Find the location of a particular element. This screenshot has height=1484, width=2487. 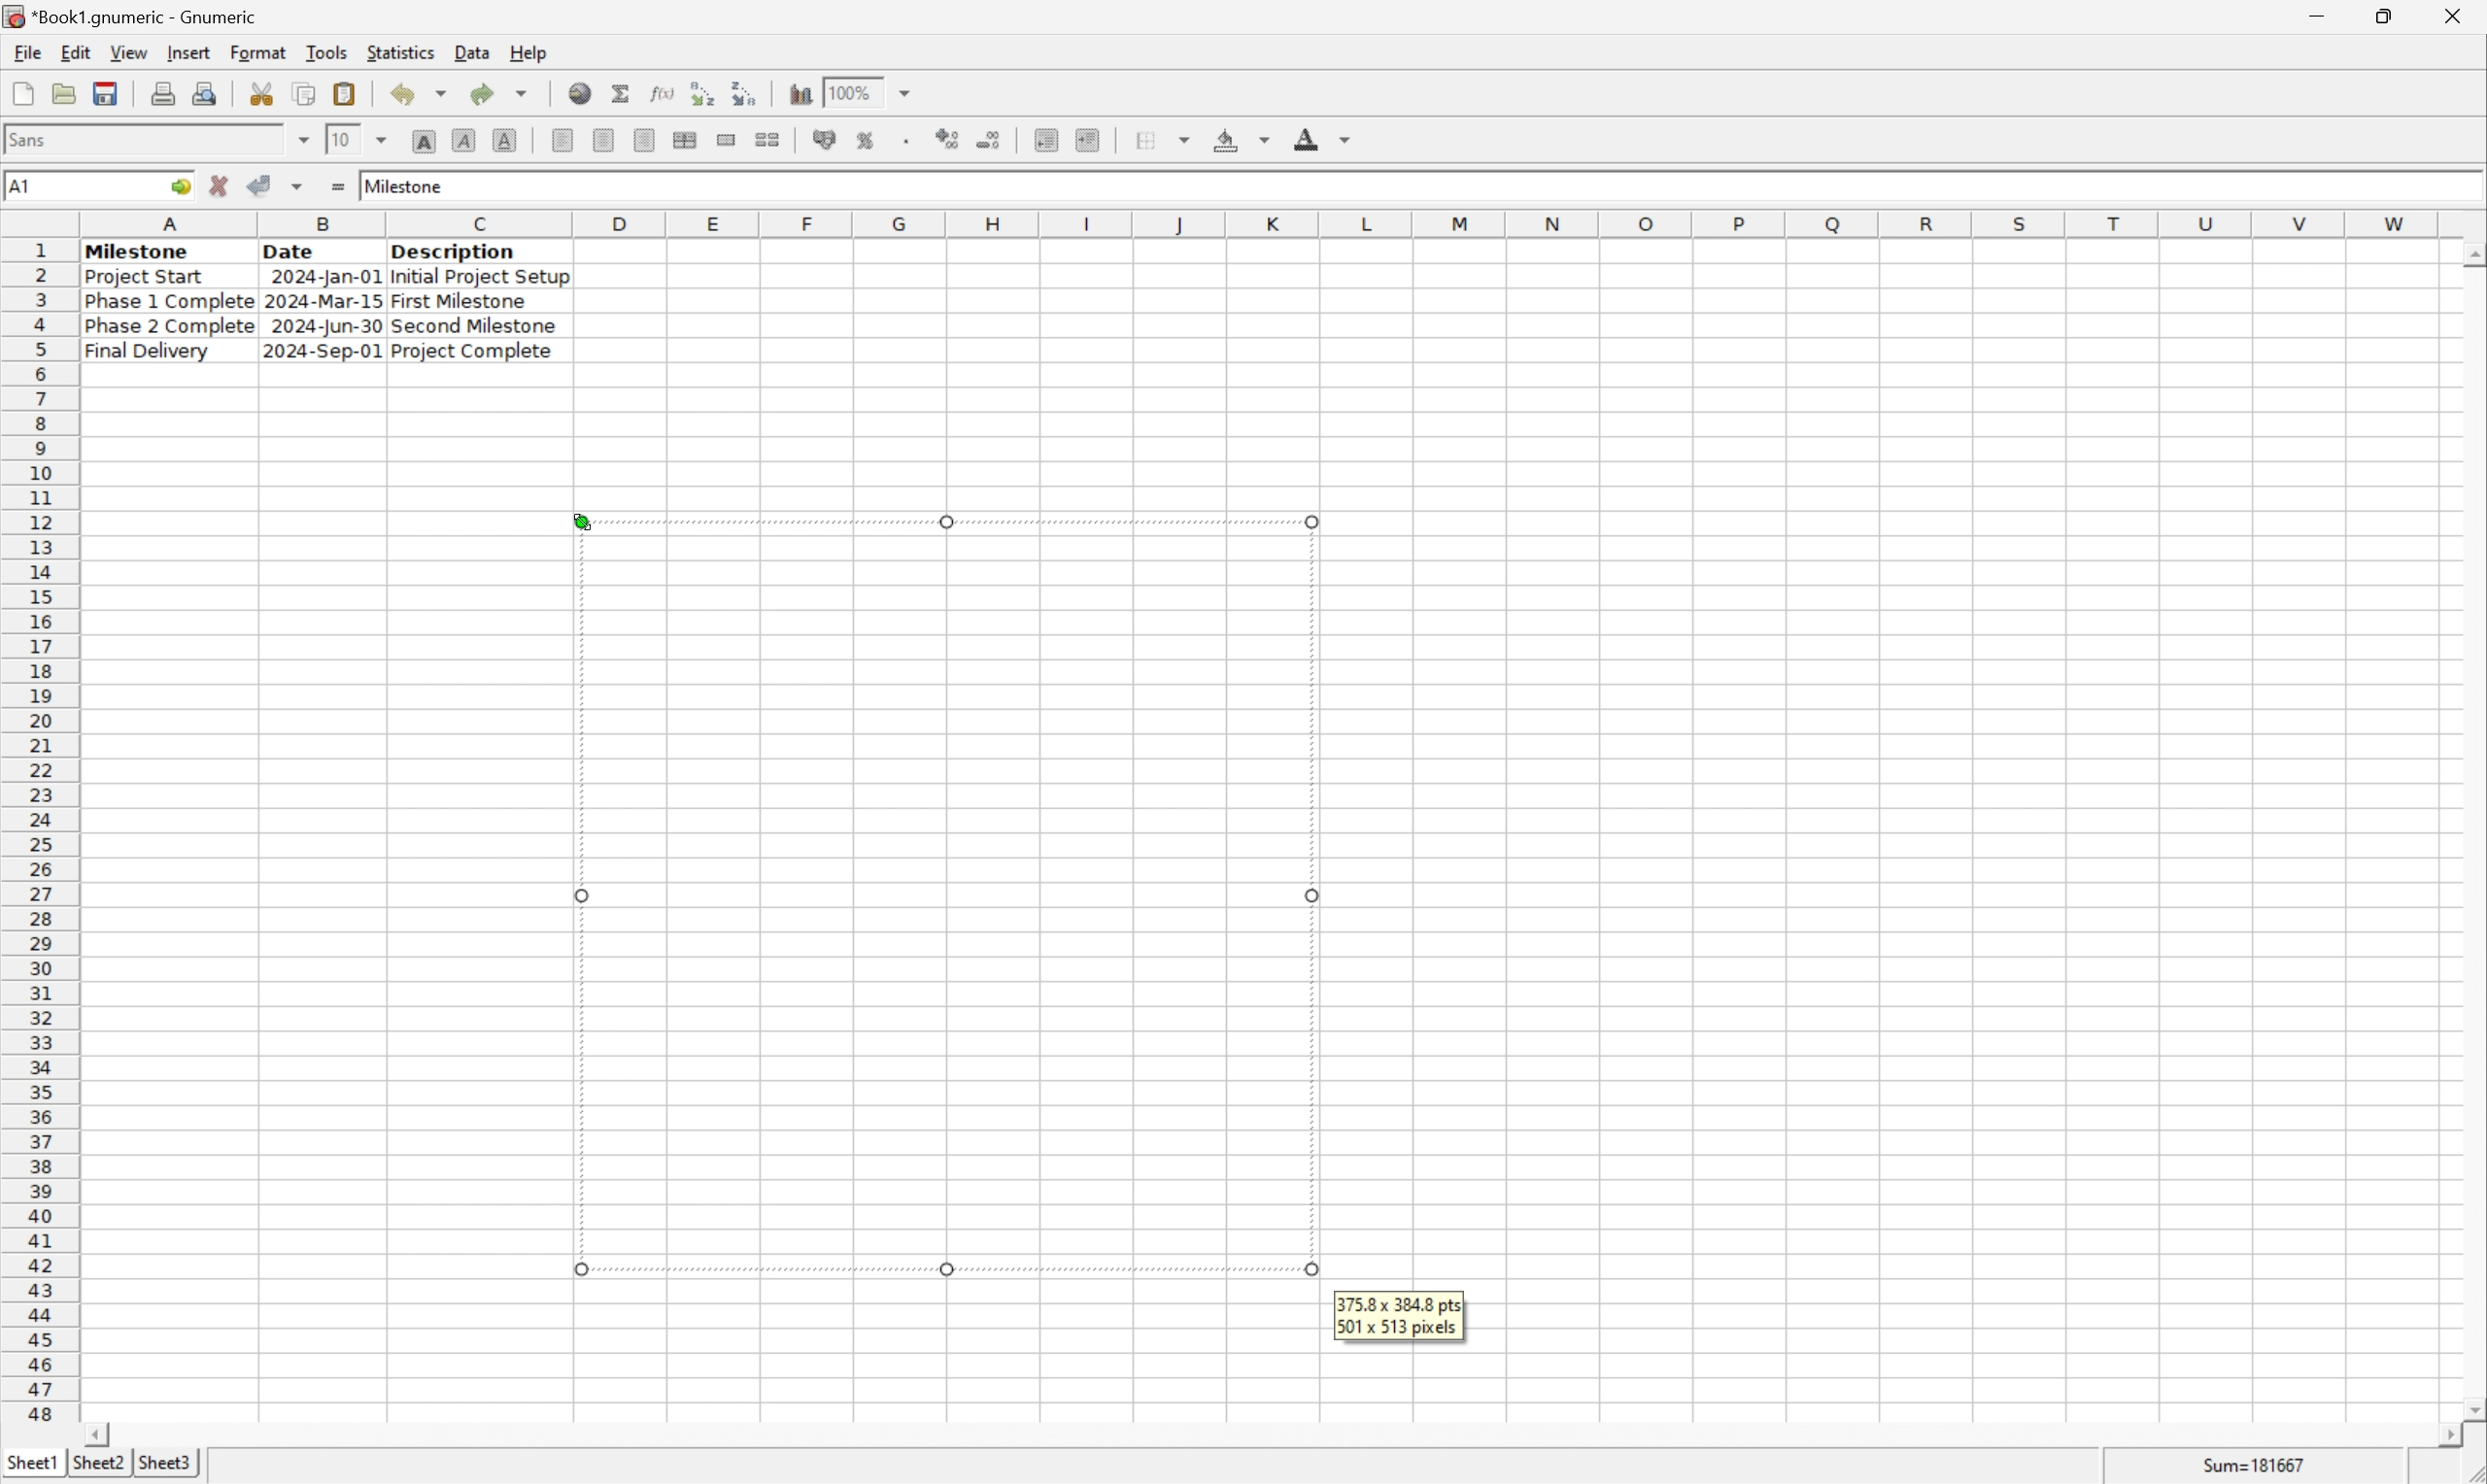

highlight color is located at coordinates (1237, 136).